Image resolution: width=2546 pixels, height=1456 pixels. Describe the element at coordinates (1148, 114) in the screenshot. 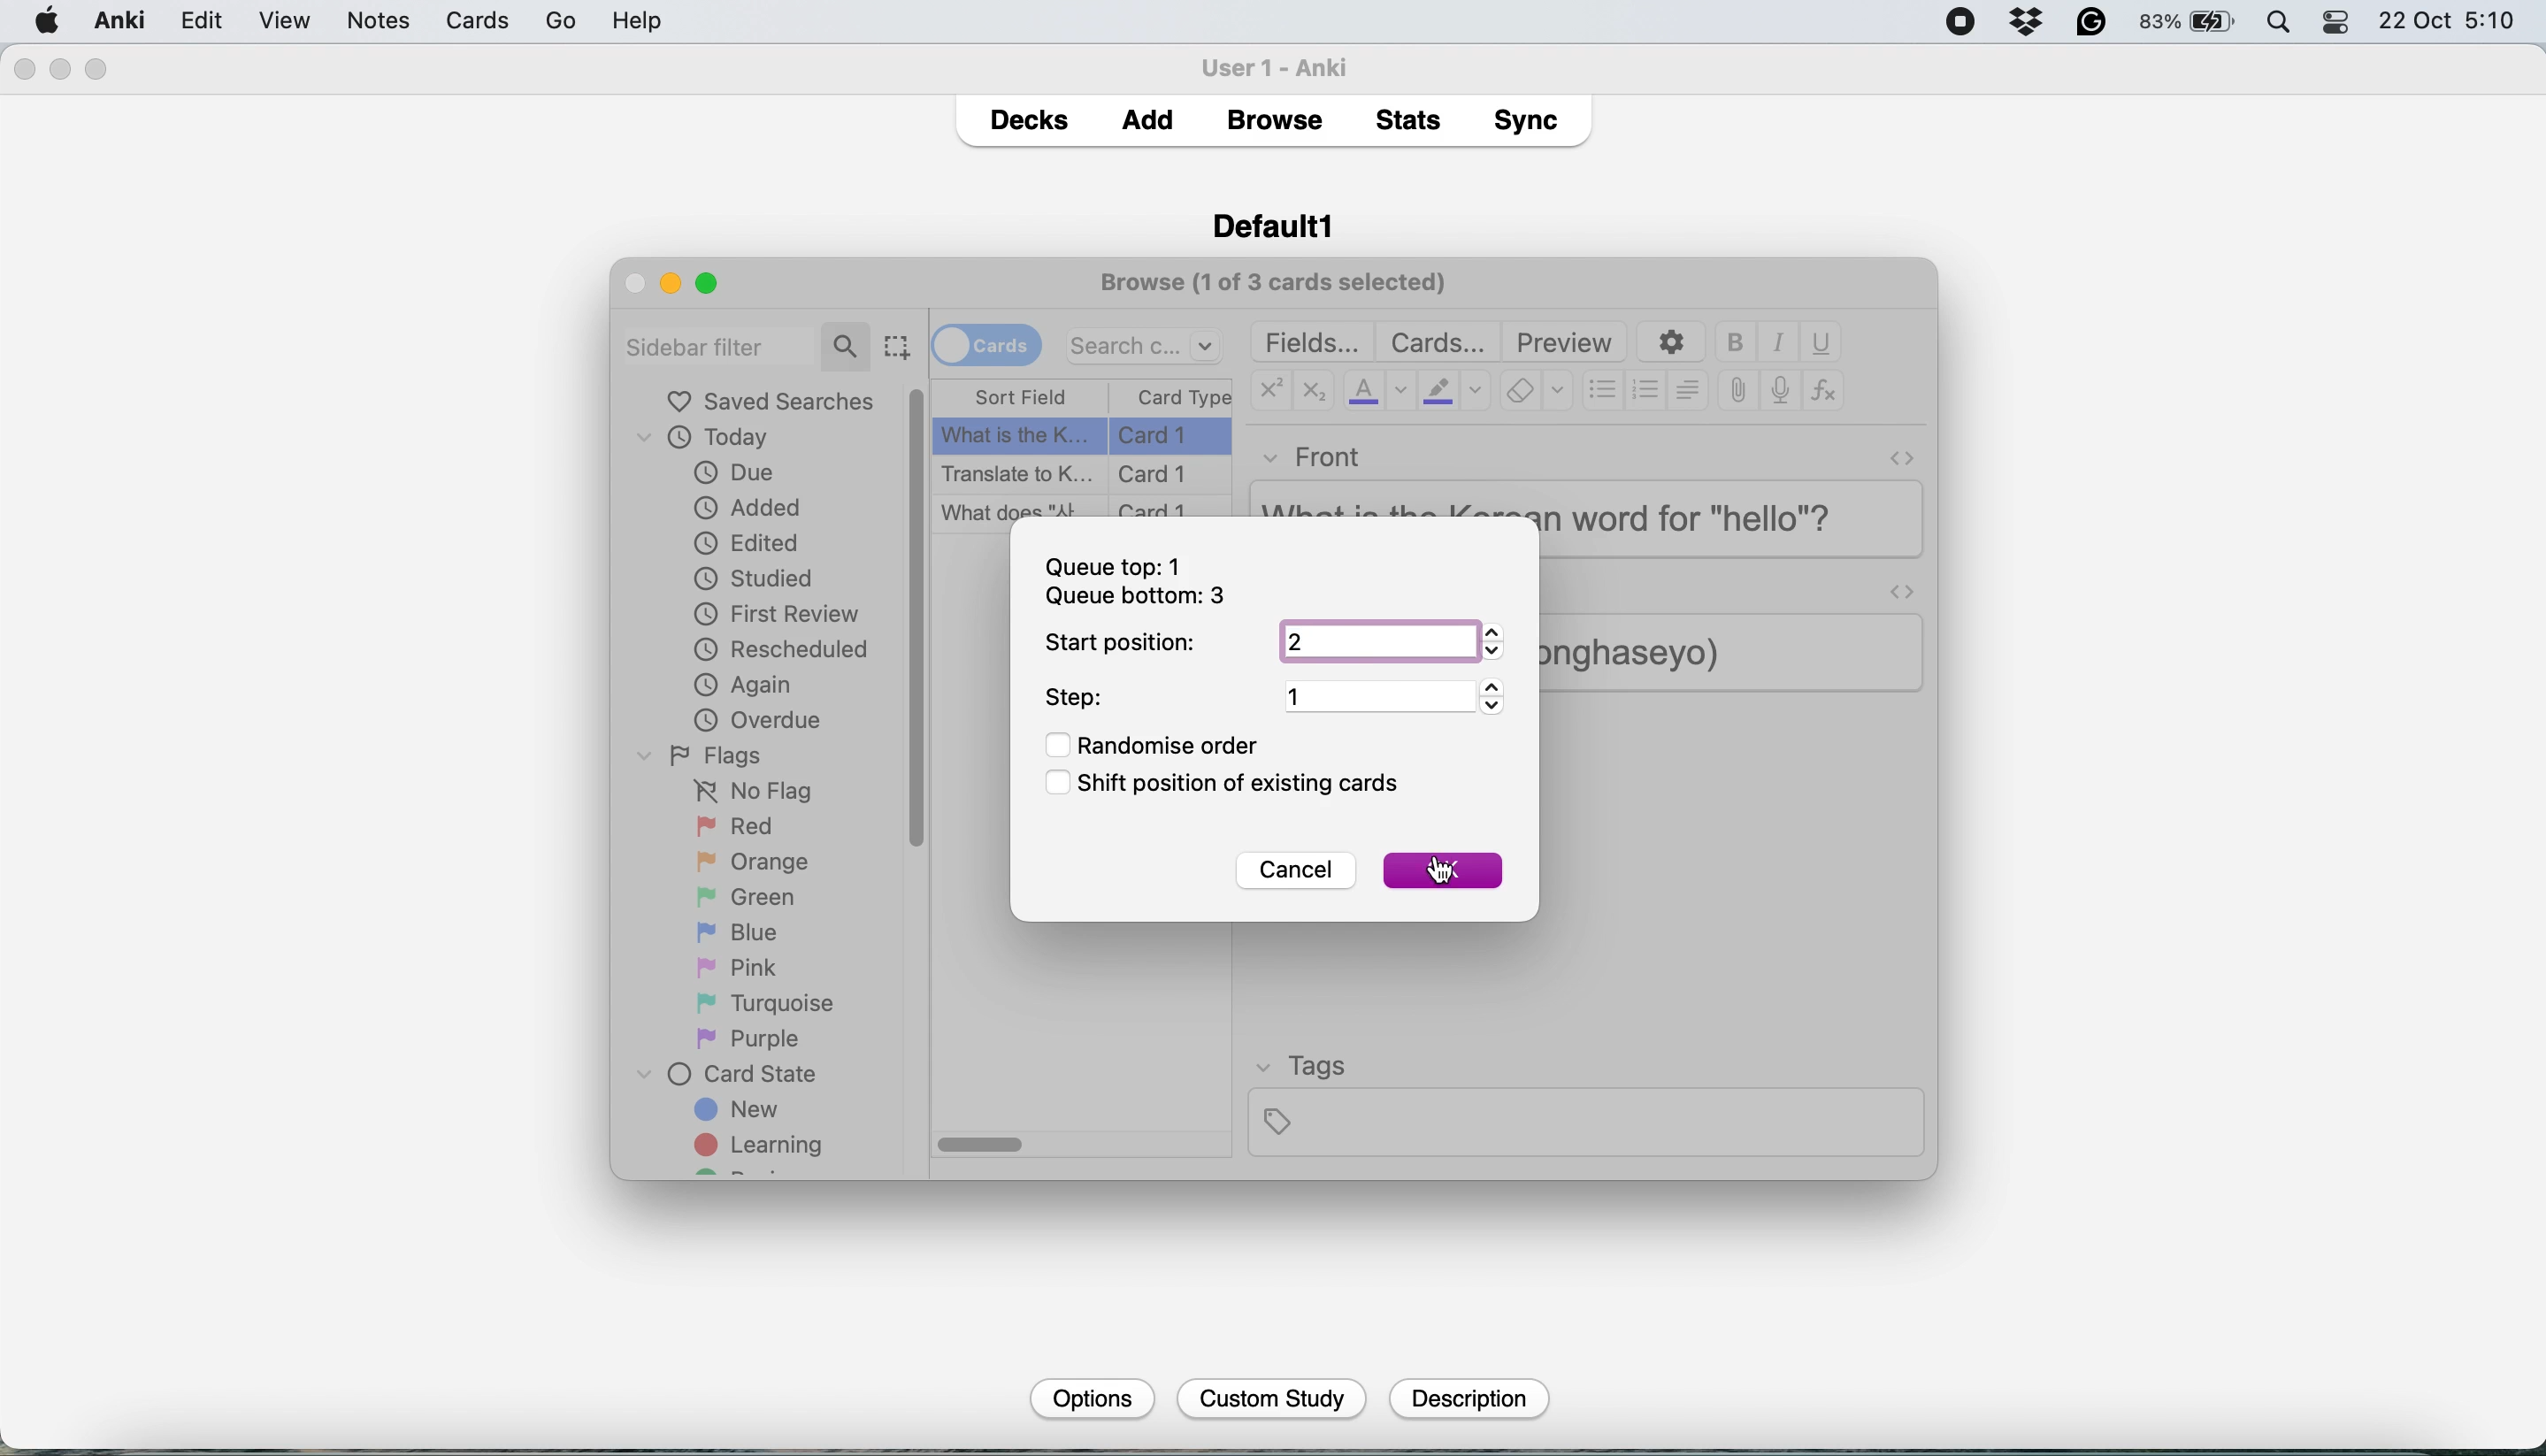

I see `Add` at that location.